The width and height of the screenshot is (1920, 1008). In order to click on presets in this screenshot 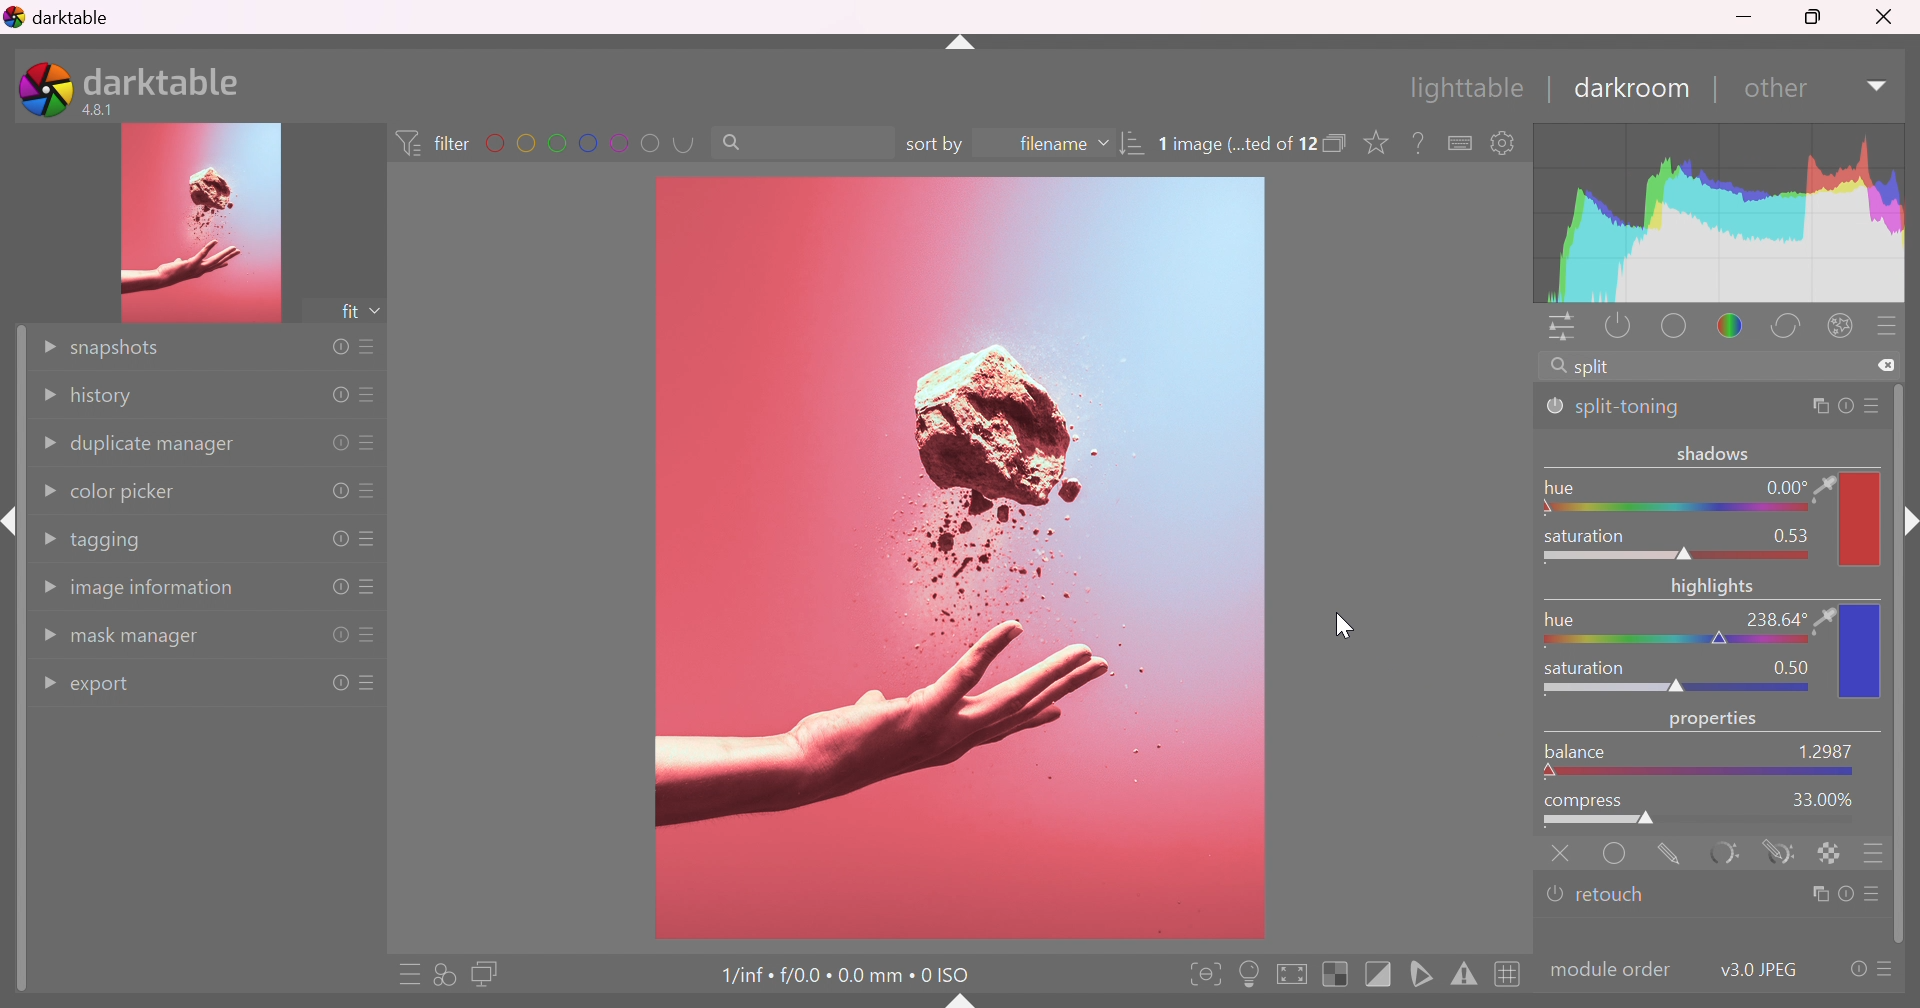, I will do `click(370, 540)`.